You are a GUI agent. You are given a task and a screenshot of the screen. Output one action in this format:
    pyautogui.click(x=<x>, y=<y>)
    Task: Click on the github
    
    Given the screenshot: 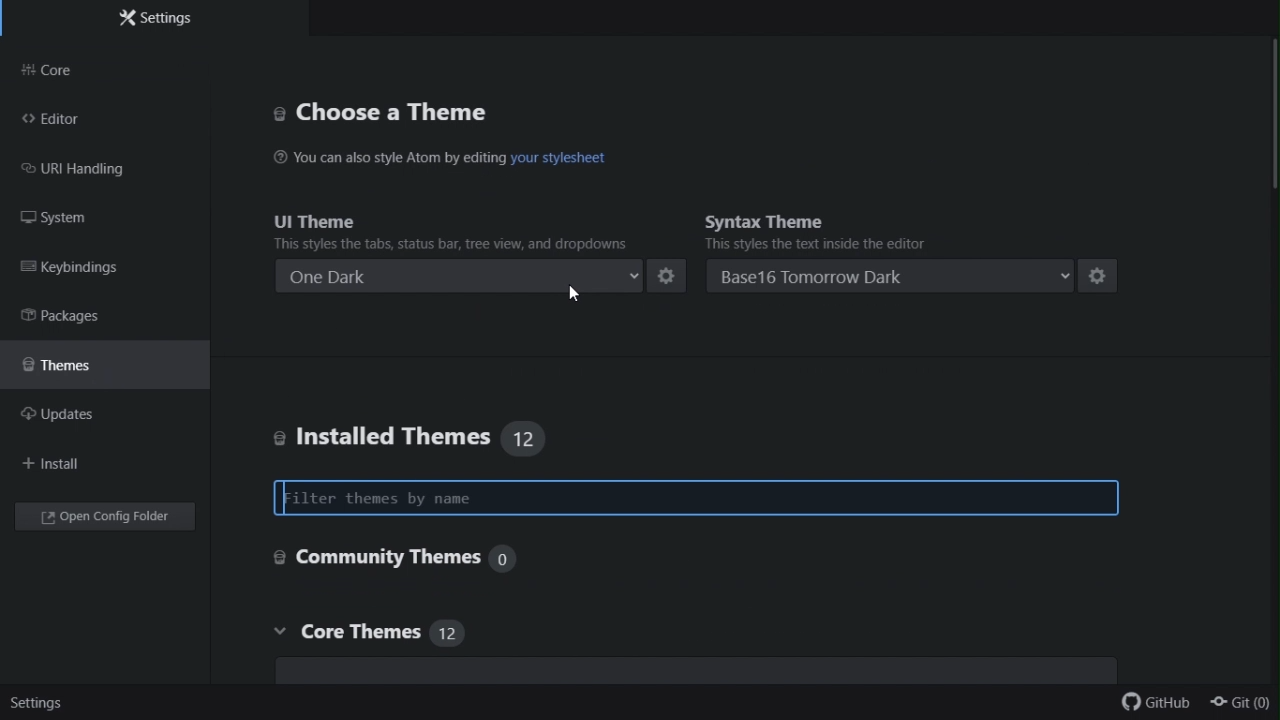 What is the action you would take?
    pyautogui.click(x=1157, y=706)
    